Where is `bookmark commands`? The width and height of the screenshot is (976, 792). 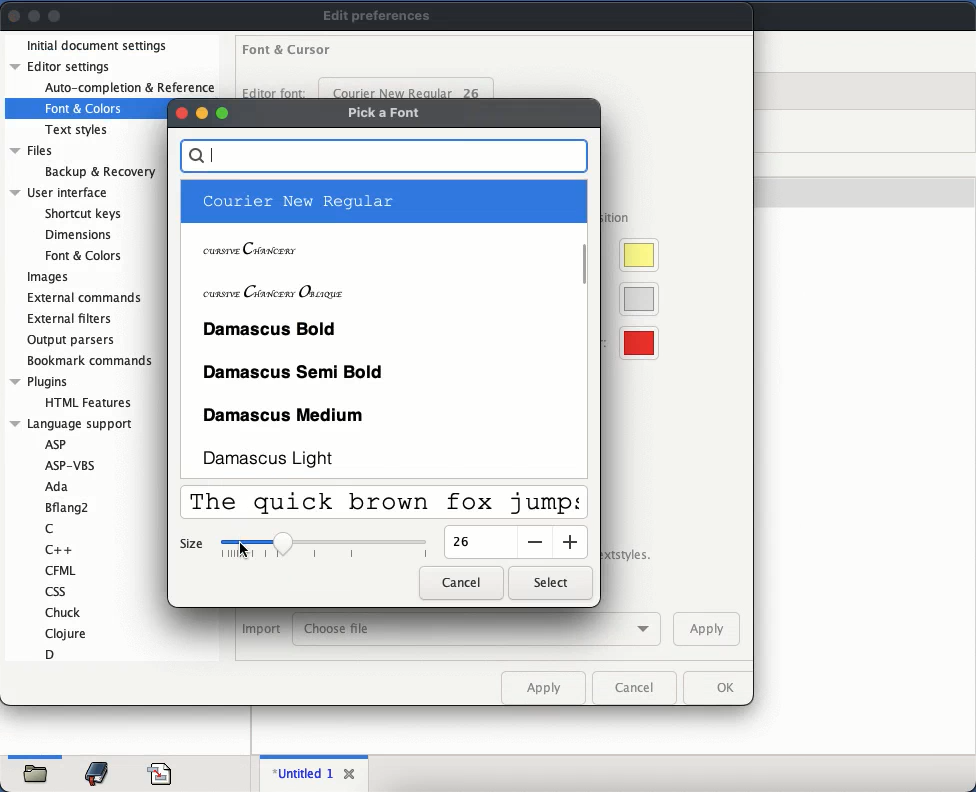
bookmark commands is located at coordinates (92, 362).